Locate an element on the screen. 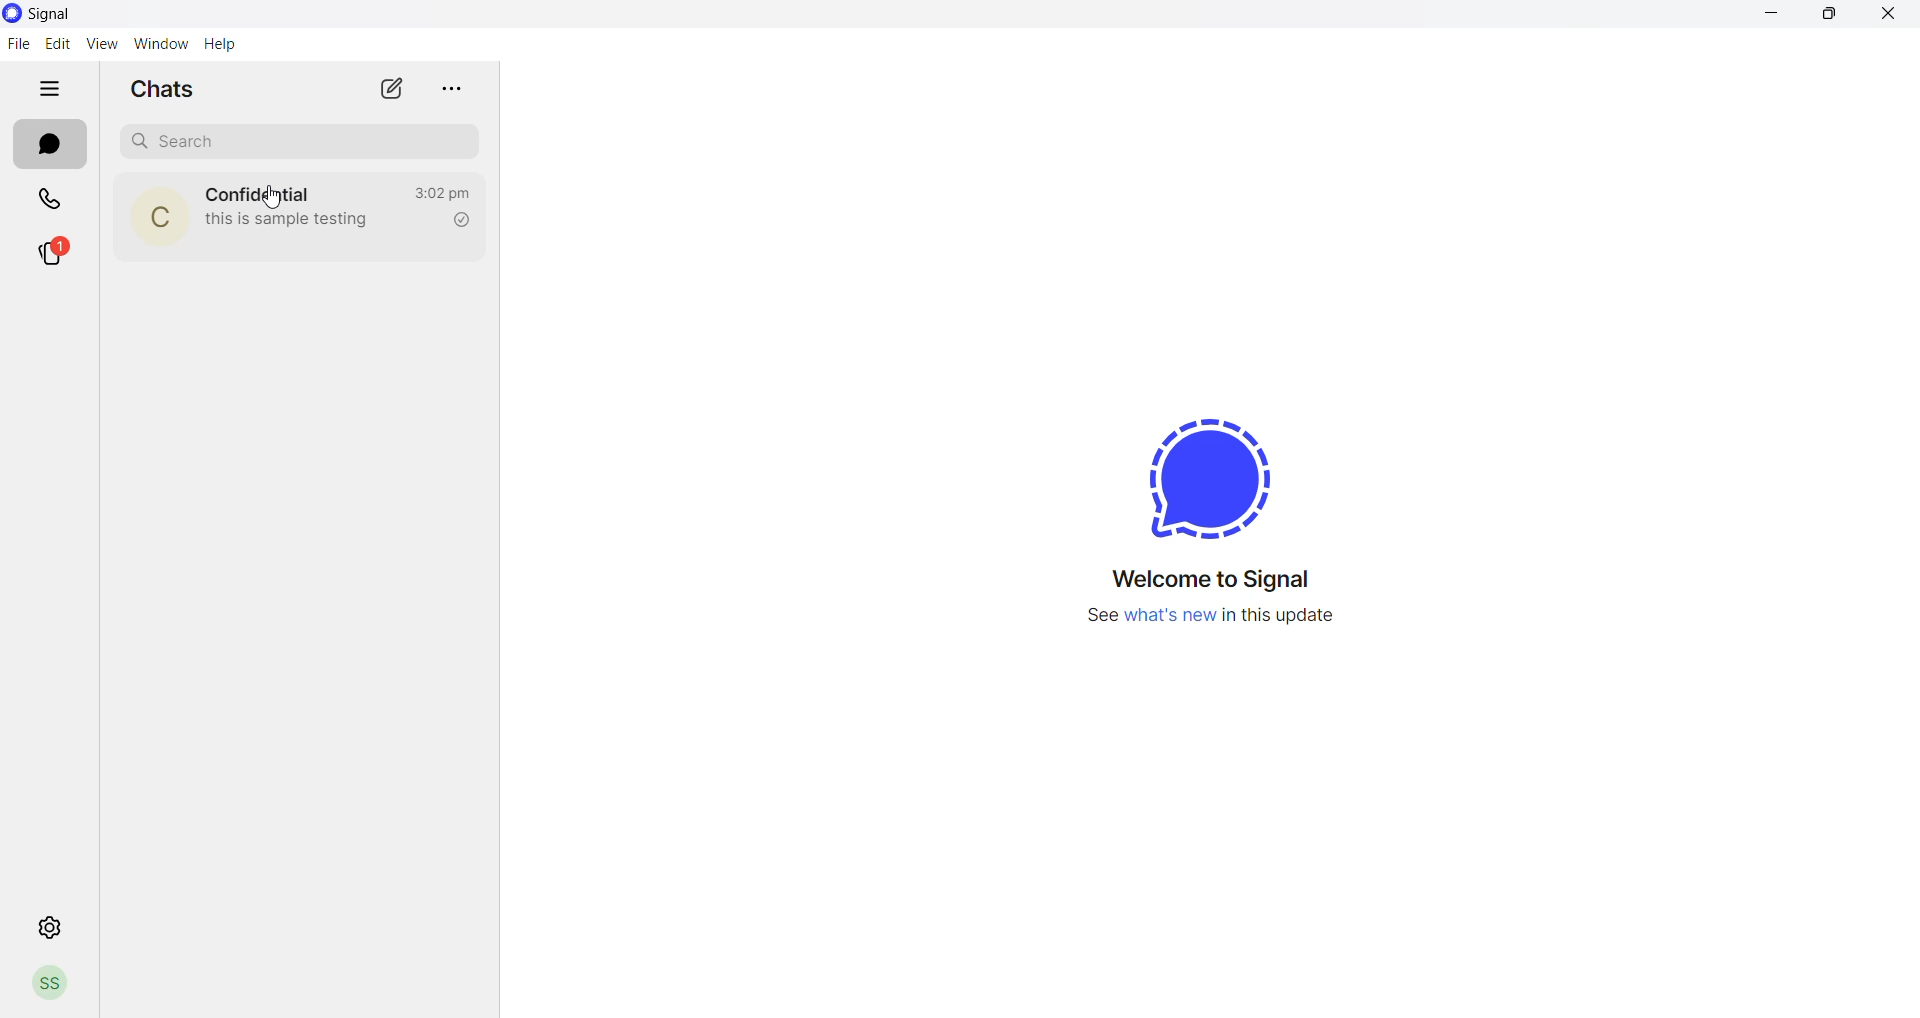 The width and height of the screenshot is (1920, 1018). contact photo is located at coordinates (158, 217).